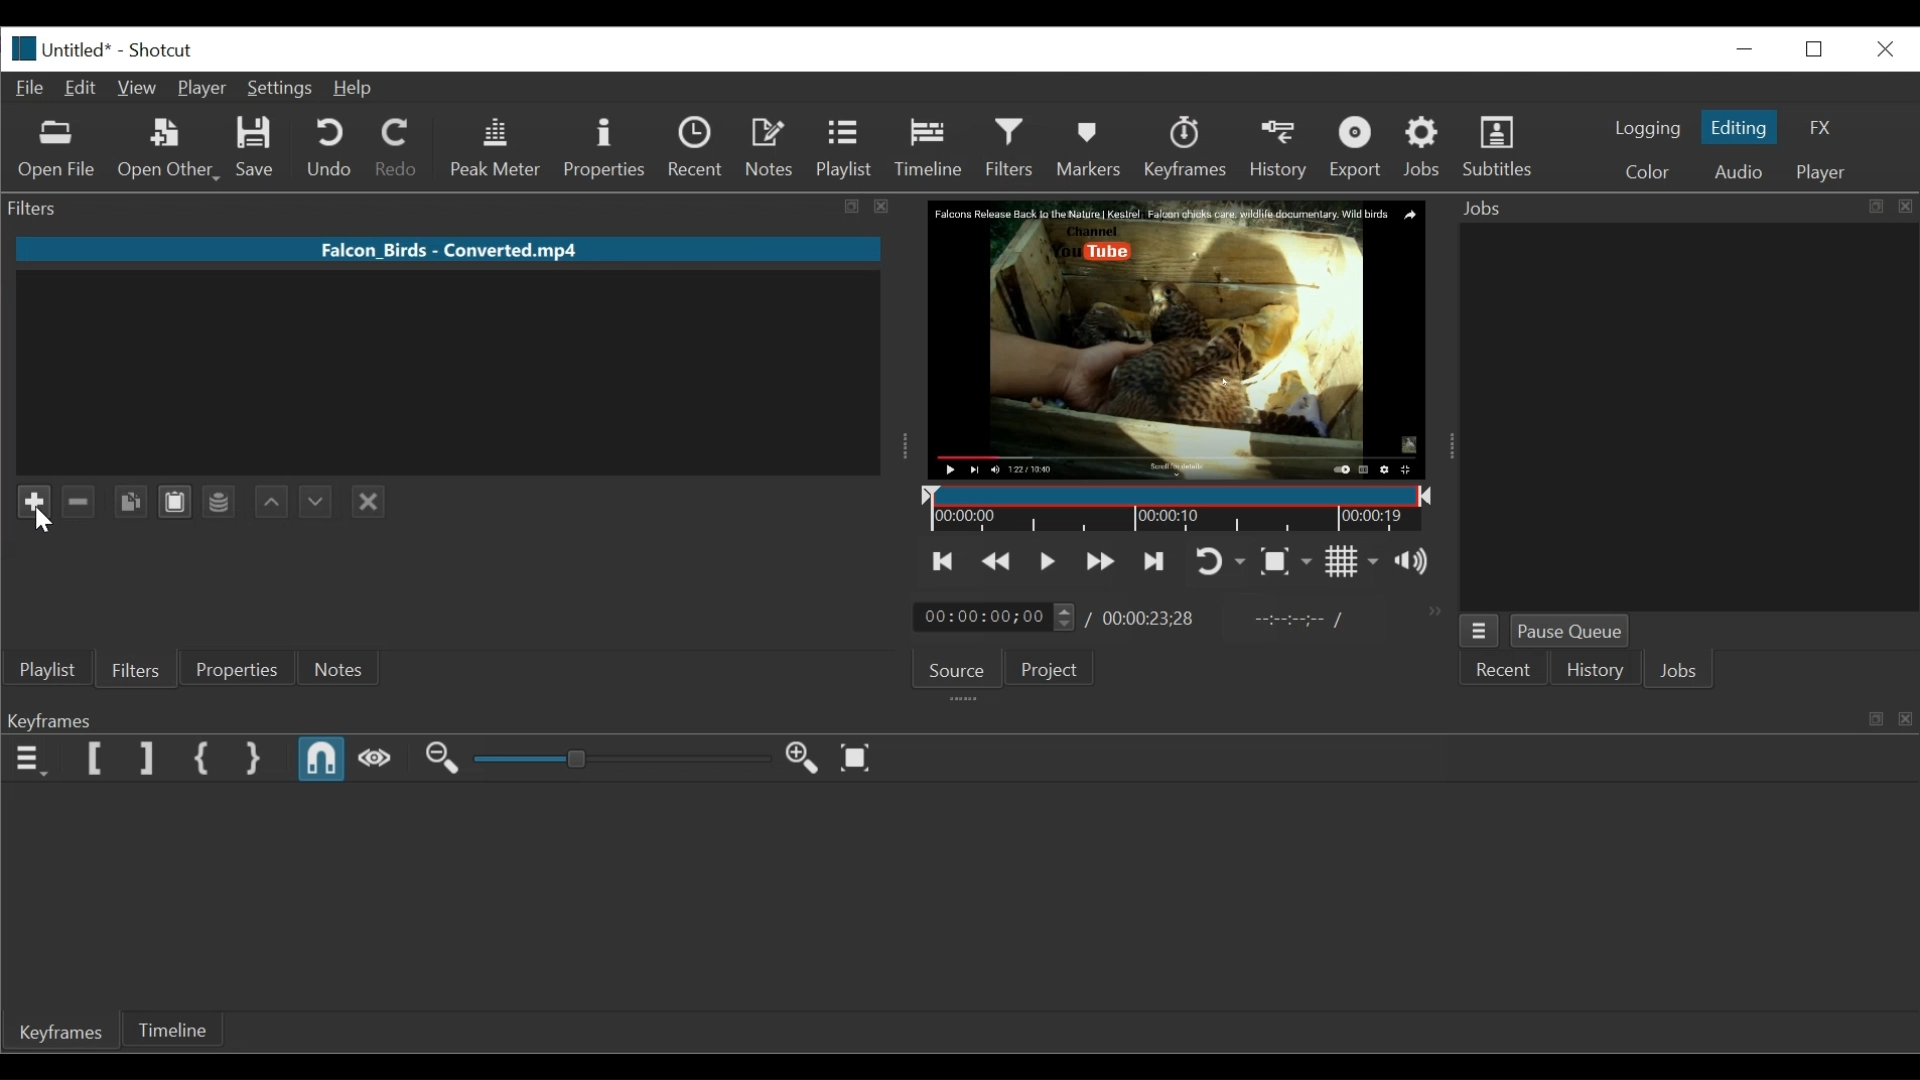  Describe the element at coordinates (1423, 149) in the screenshot. I see `Jobs` at that location.